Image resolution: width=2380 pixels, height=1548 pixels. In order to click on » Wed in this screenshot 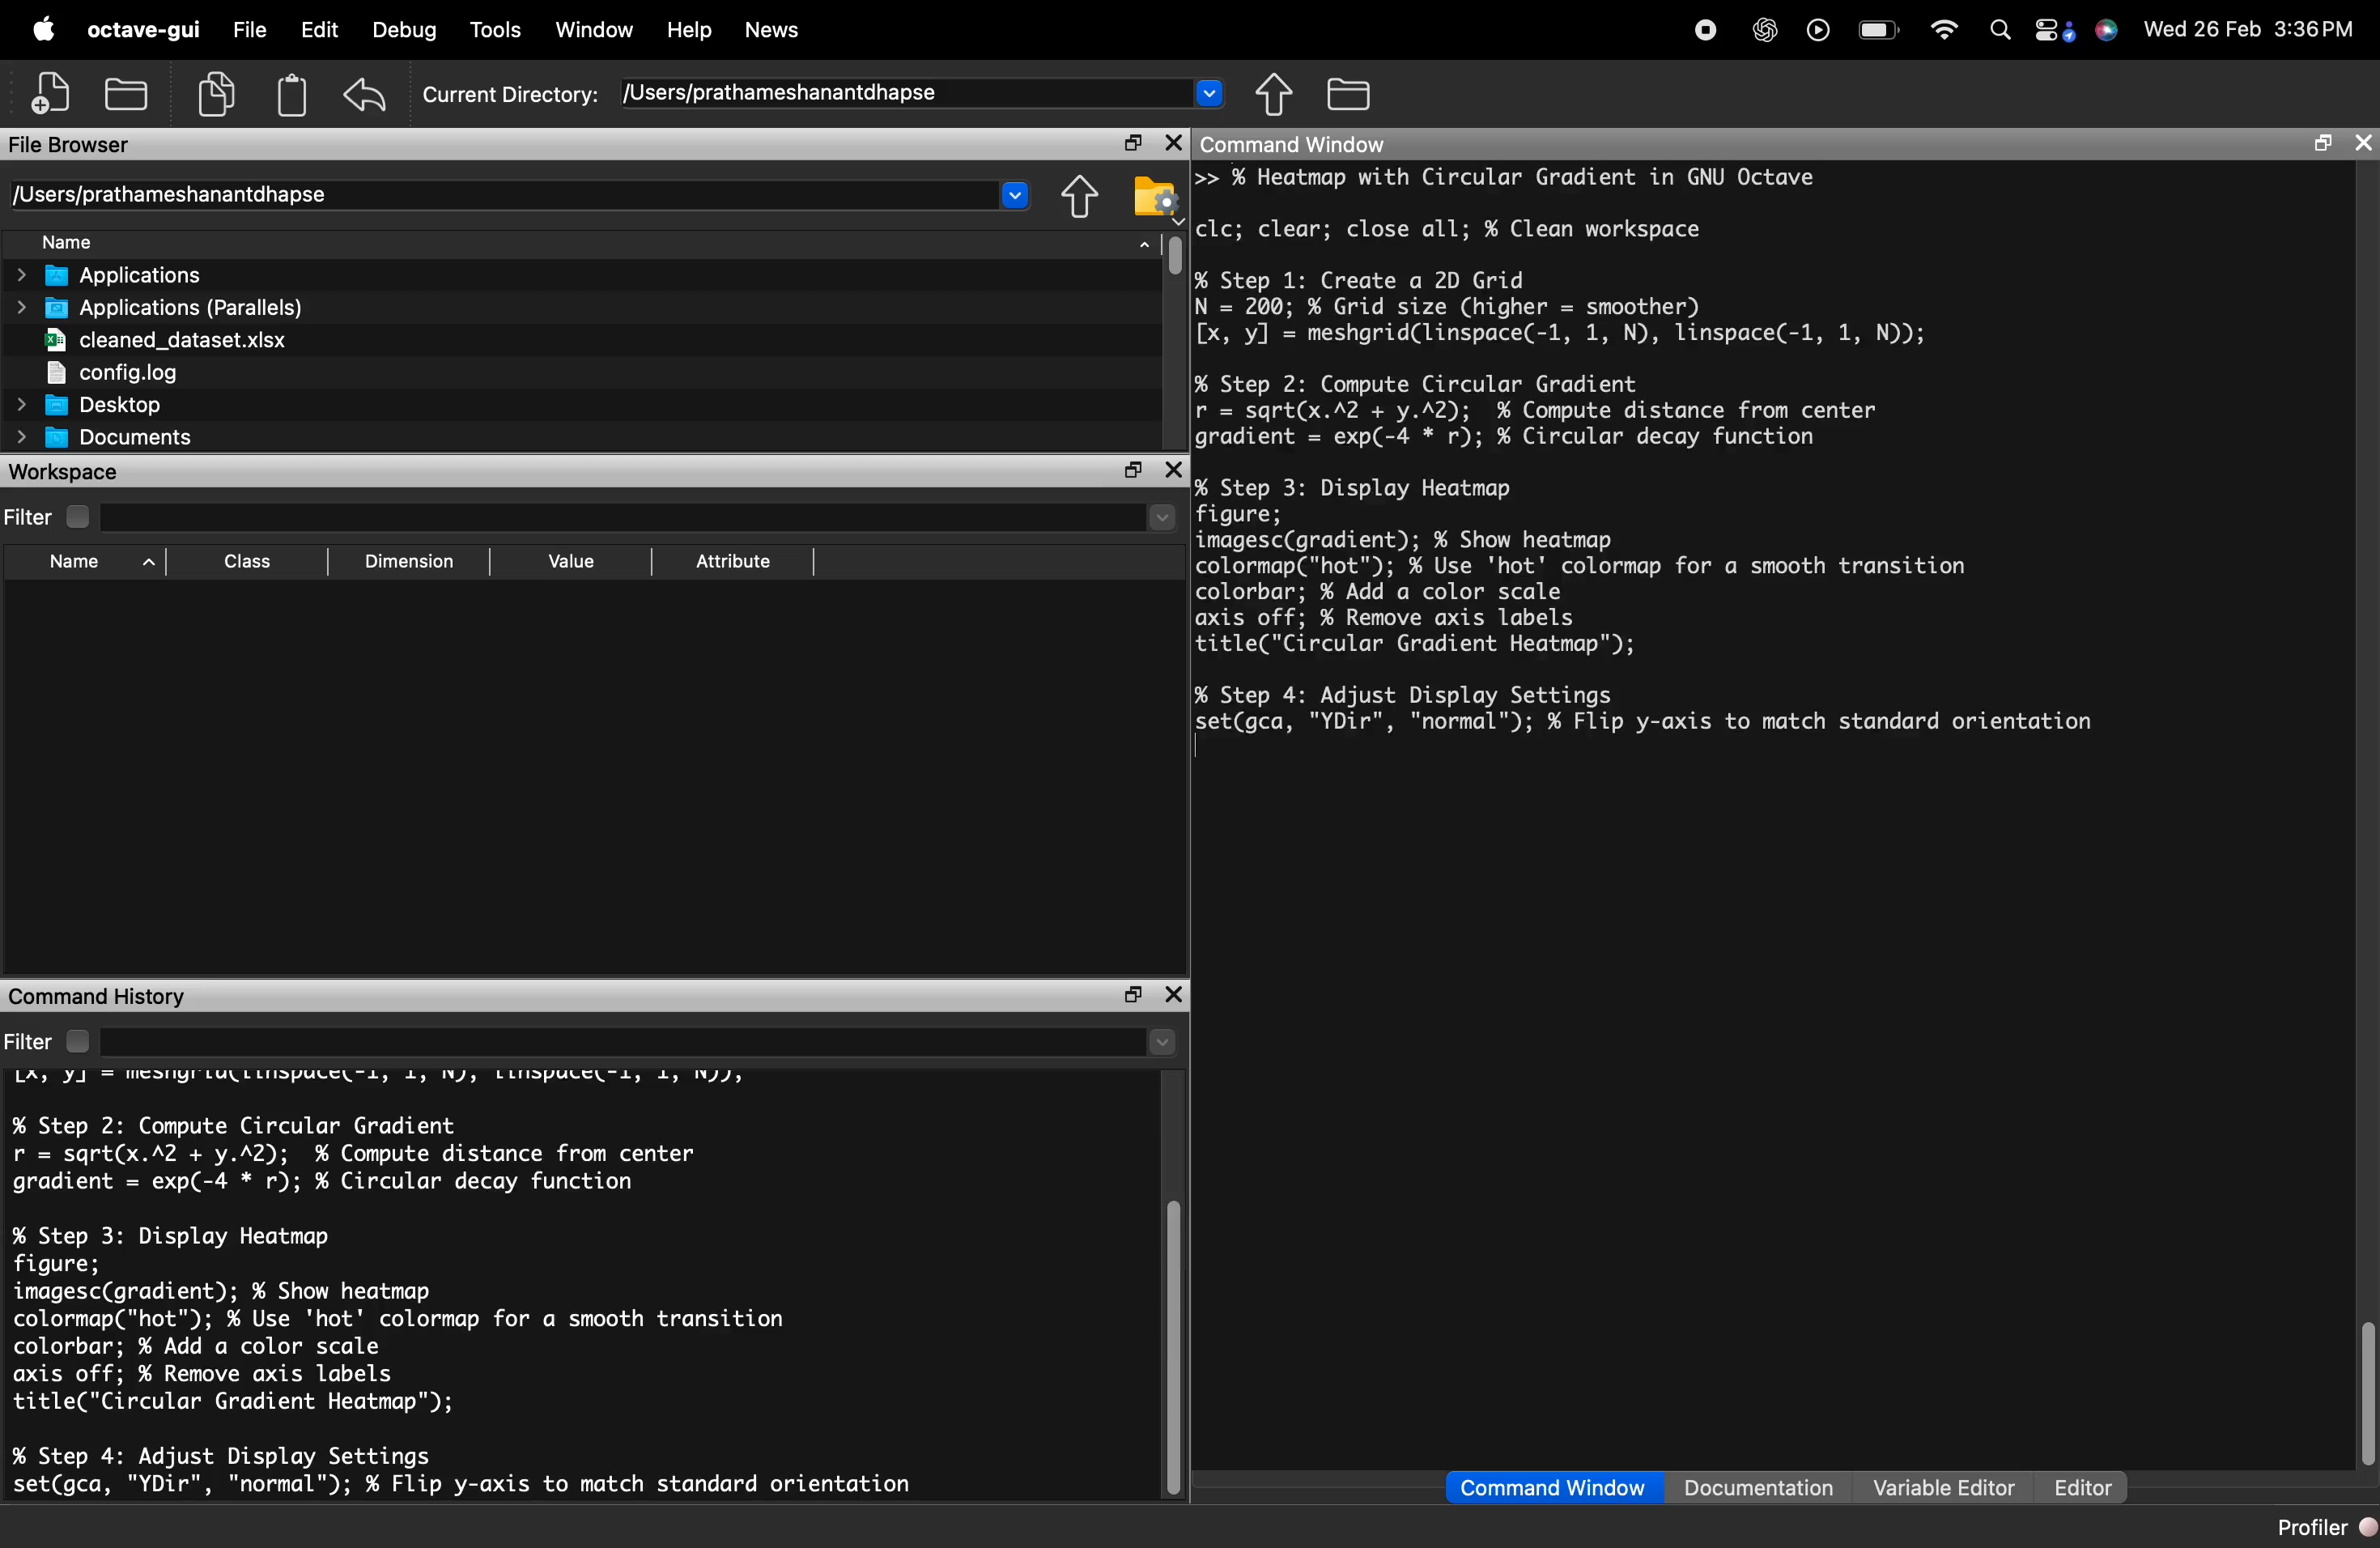, I will do `click(2162, 30)`.